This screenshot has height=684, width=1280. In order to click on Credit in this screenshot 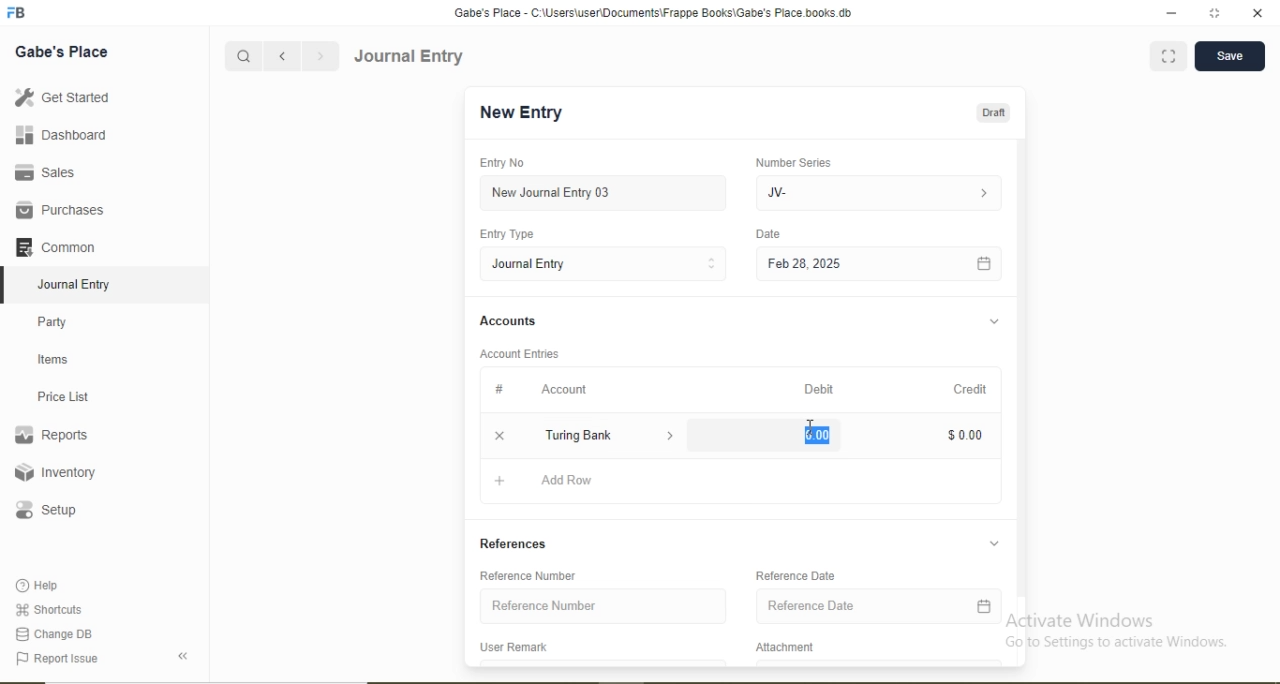, I will do `click(970, 389)`.